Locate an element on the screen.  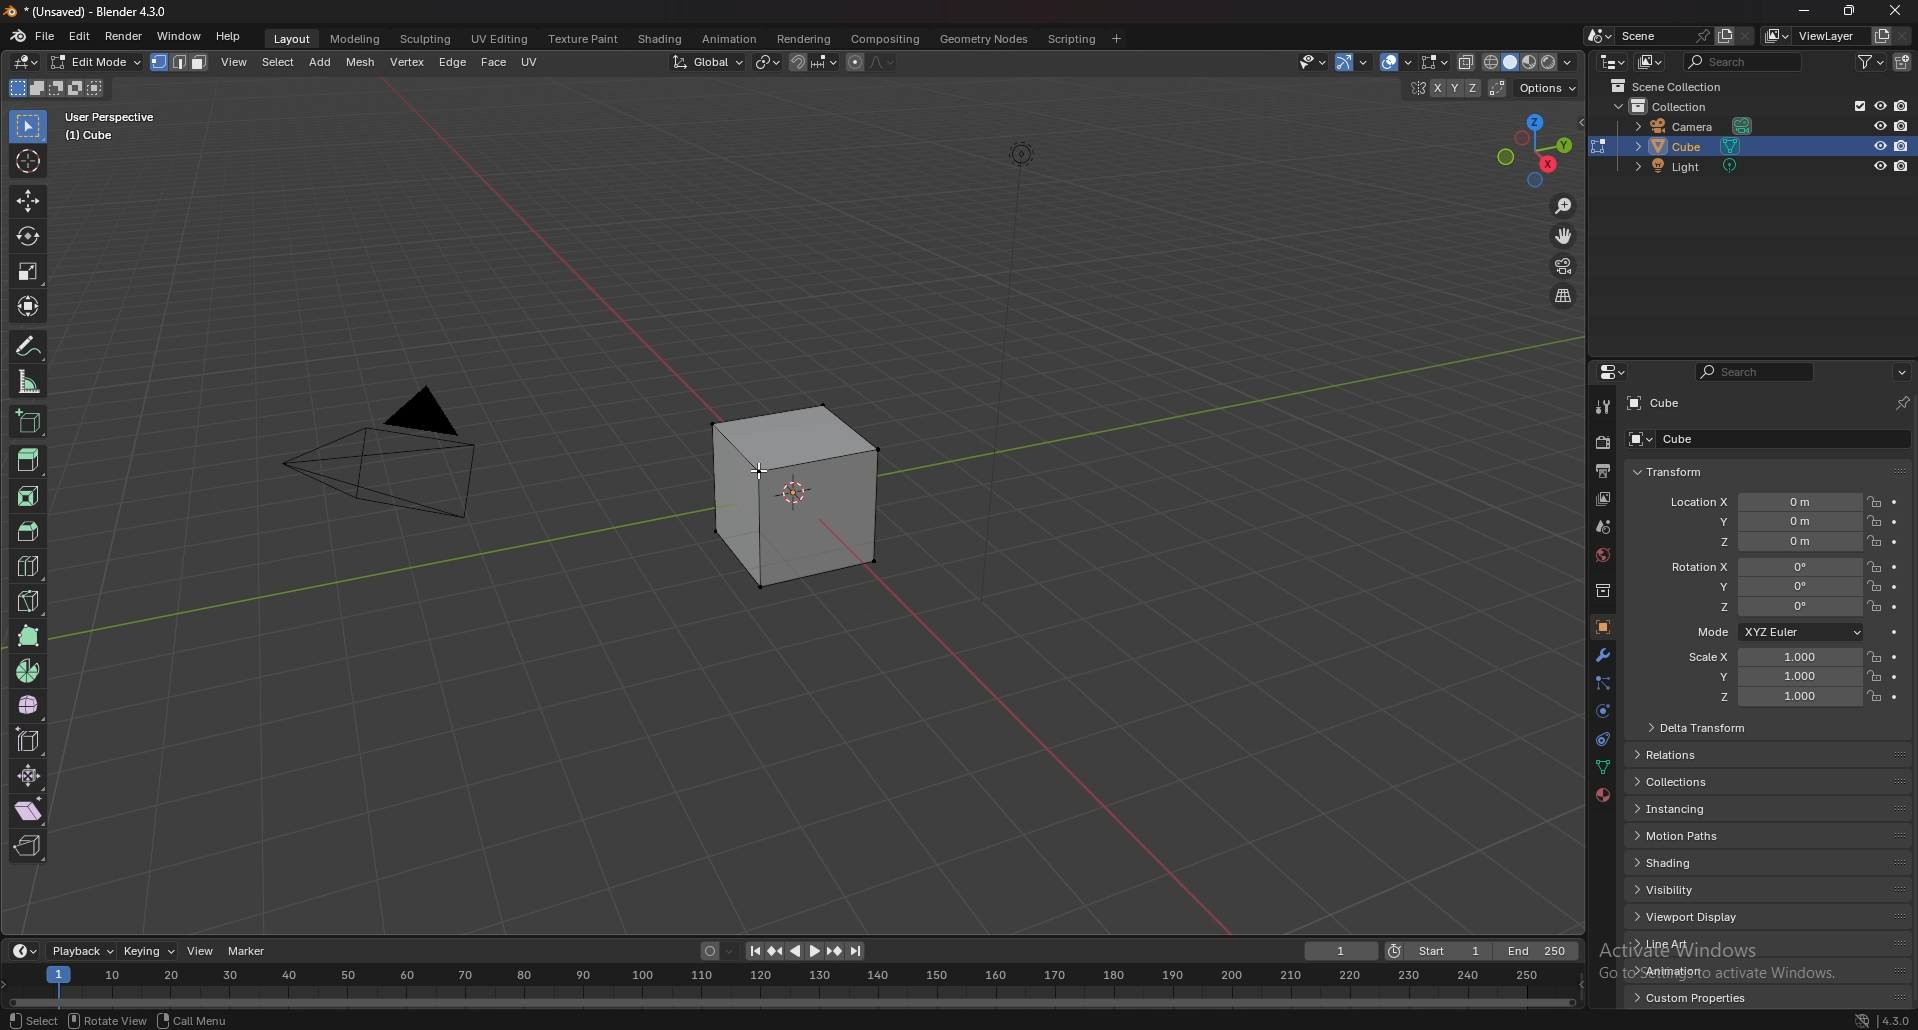
move is located at coordinates (29, 202).